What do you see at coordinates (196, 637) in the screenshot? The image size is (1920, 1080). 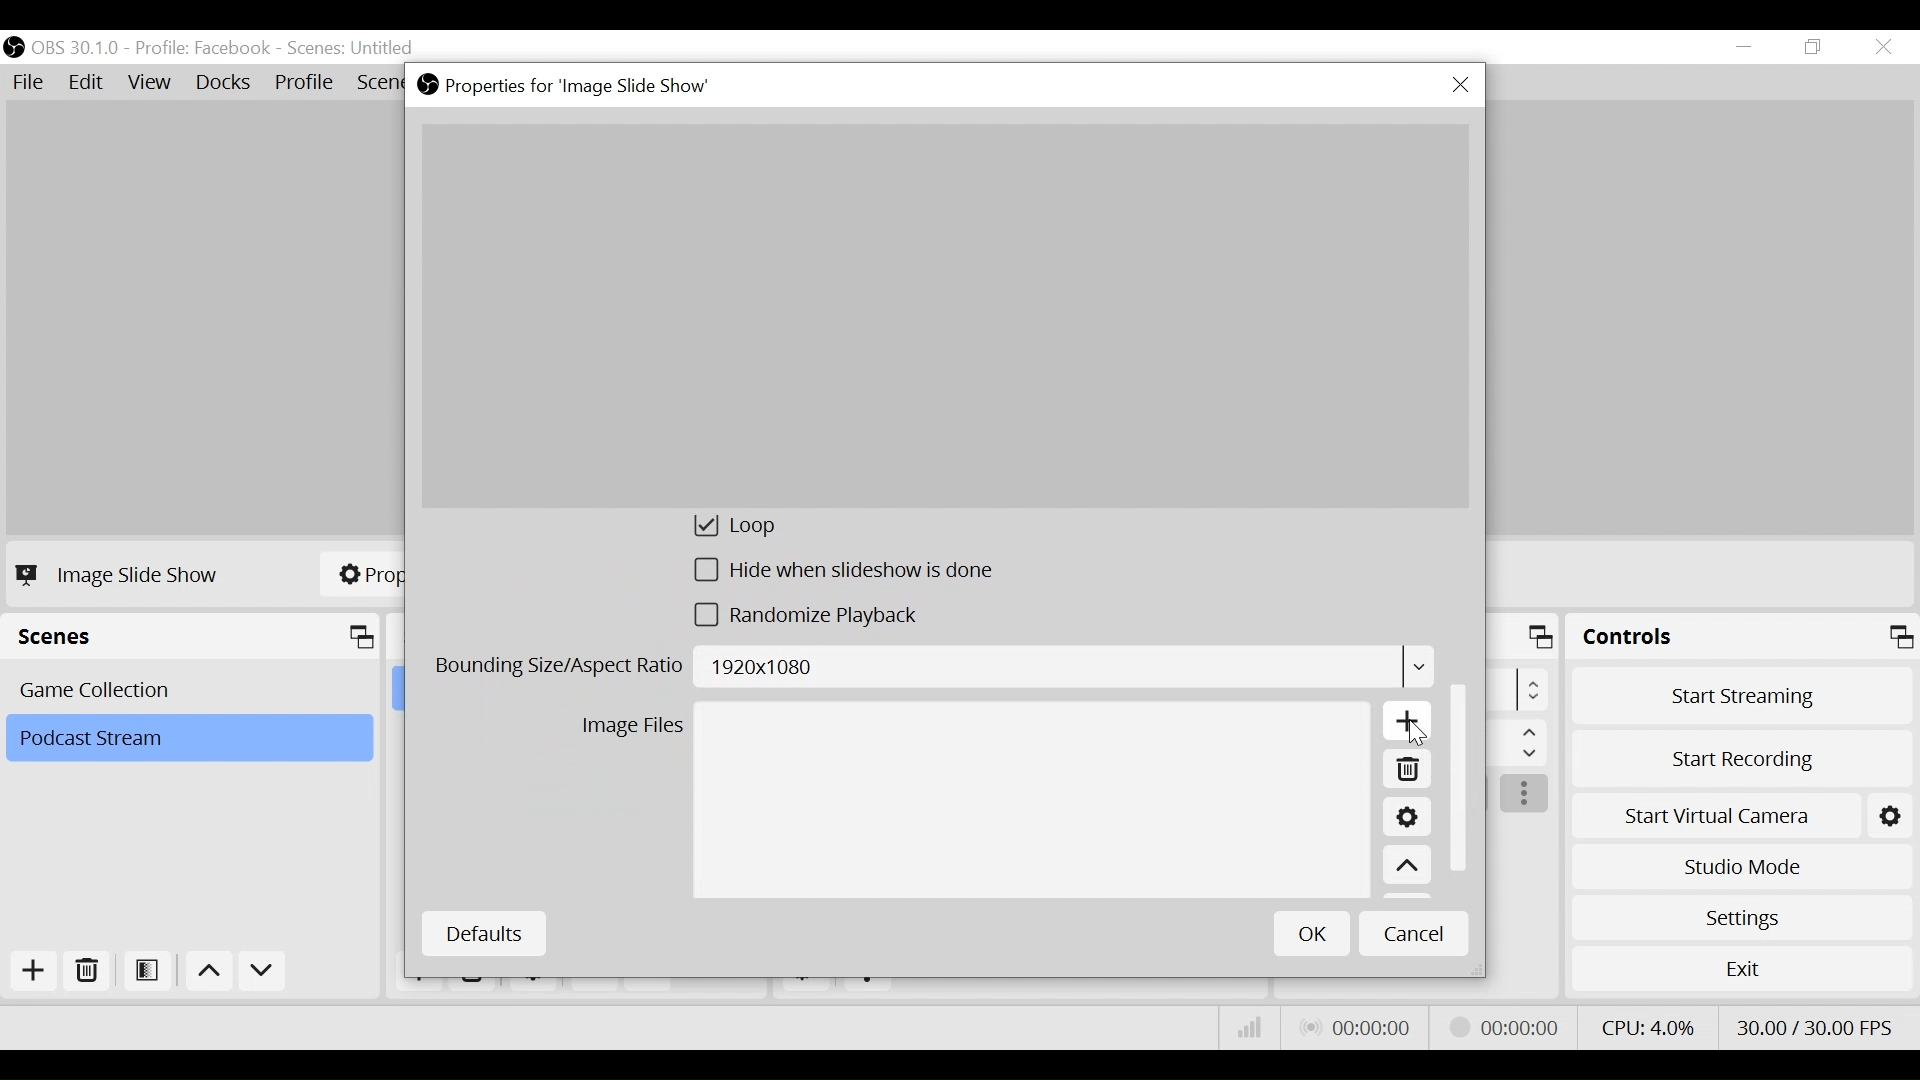 I see `Scenes` at bounding box center [196, 637].